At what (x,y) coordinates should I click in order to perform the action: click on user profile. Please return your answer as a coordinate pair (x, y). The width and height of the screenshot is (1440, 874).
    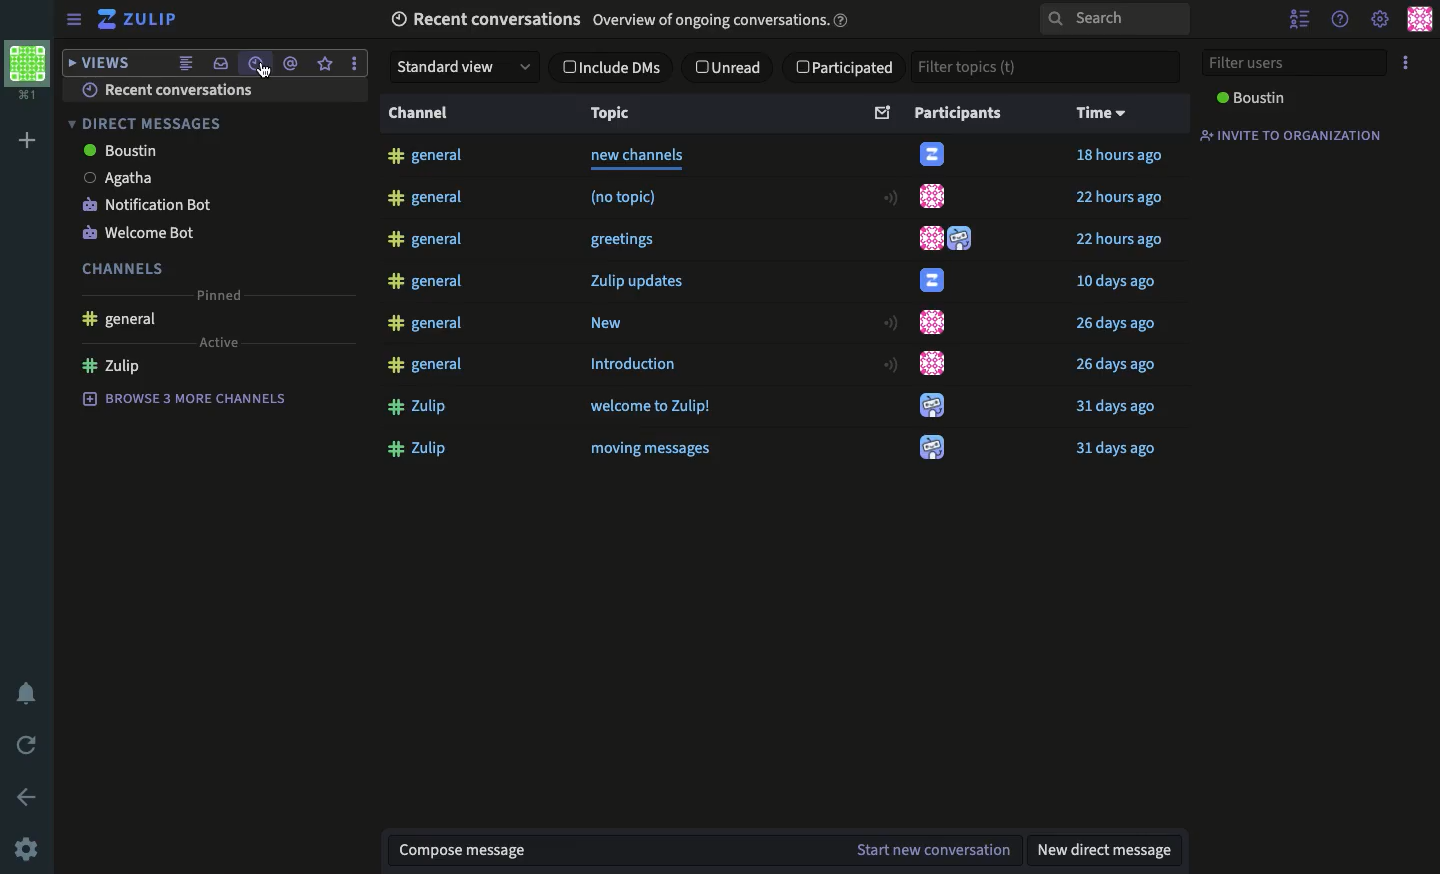
    Looking at the image, I should click on (936, 154).